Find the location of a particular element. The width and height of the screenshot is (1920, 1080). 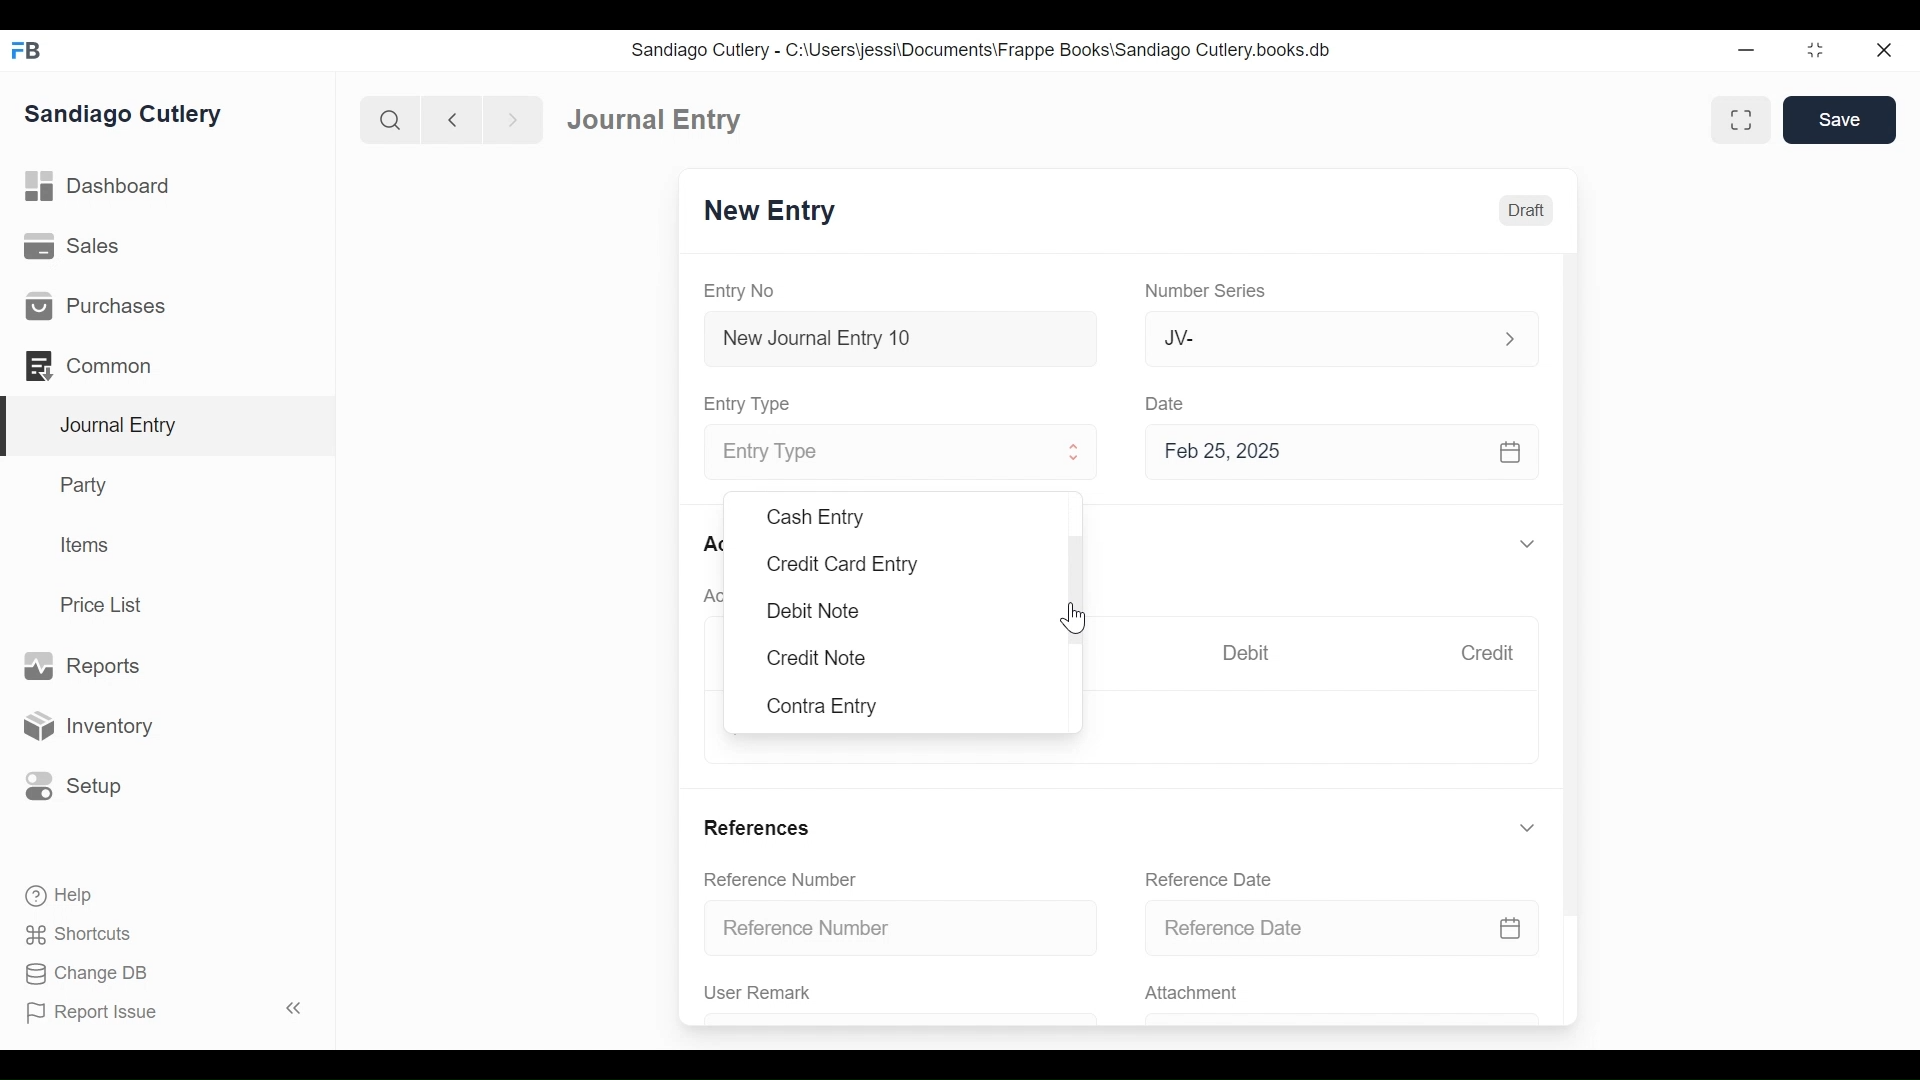

Attachment is located at coordinates (1195, 994).